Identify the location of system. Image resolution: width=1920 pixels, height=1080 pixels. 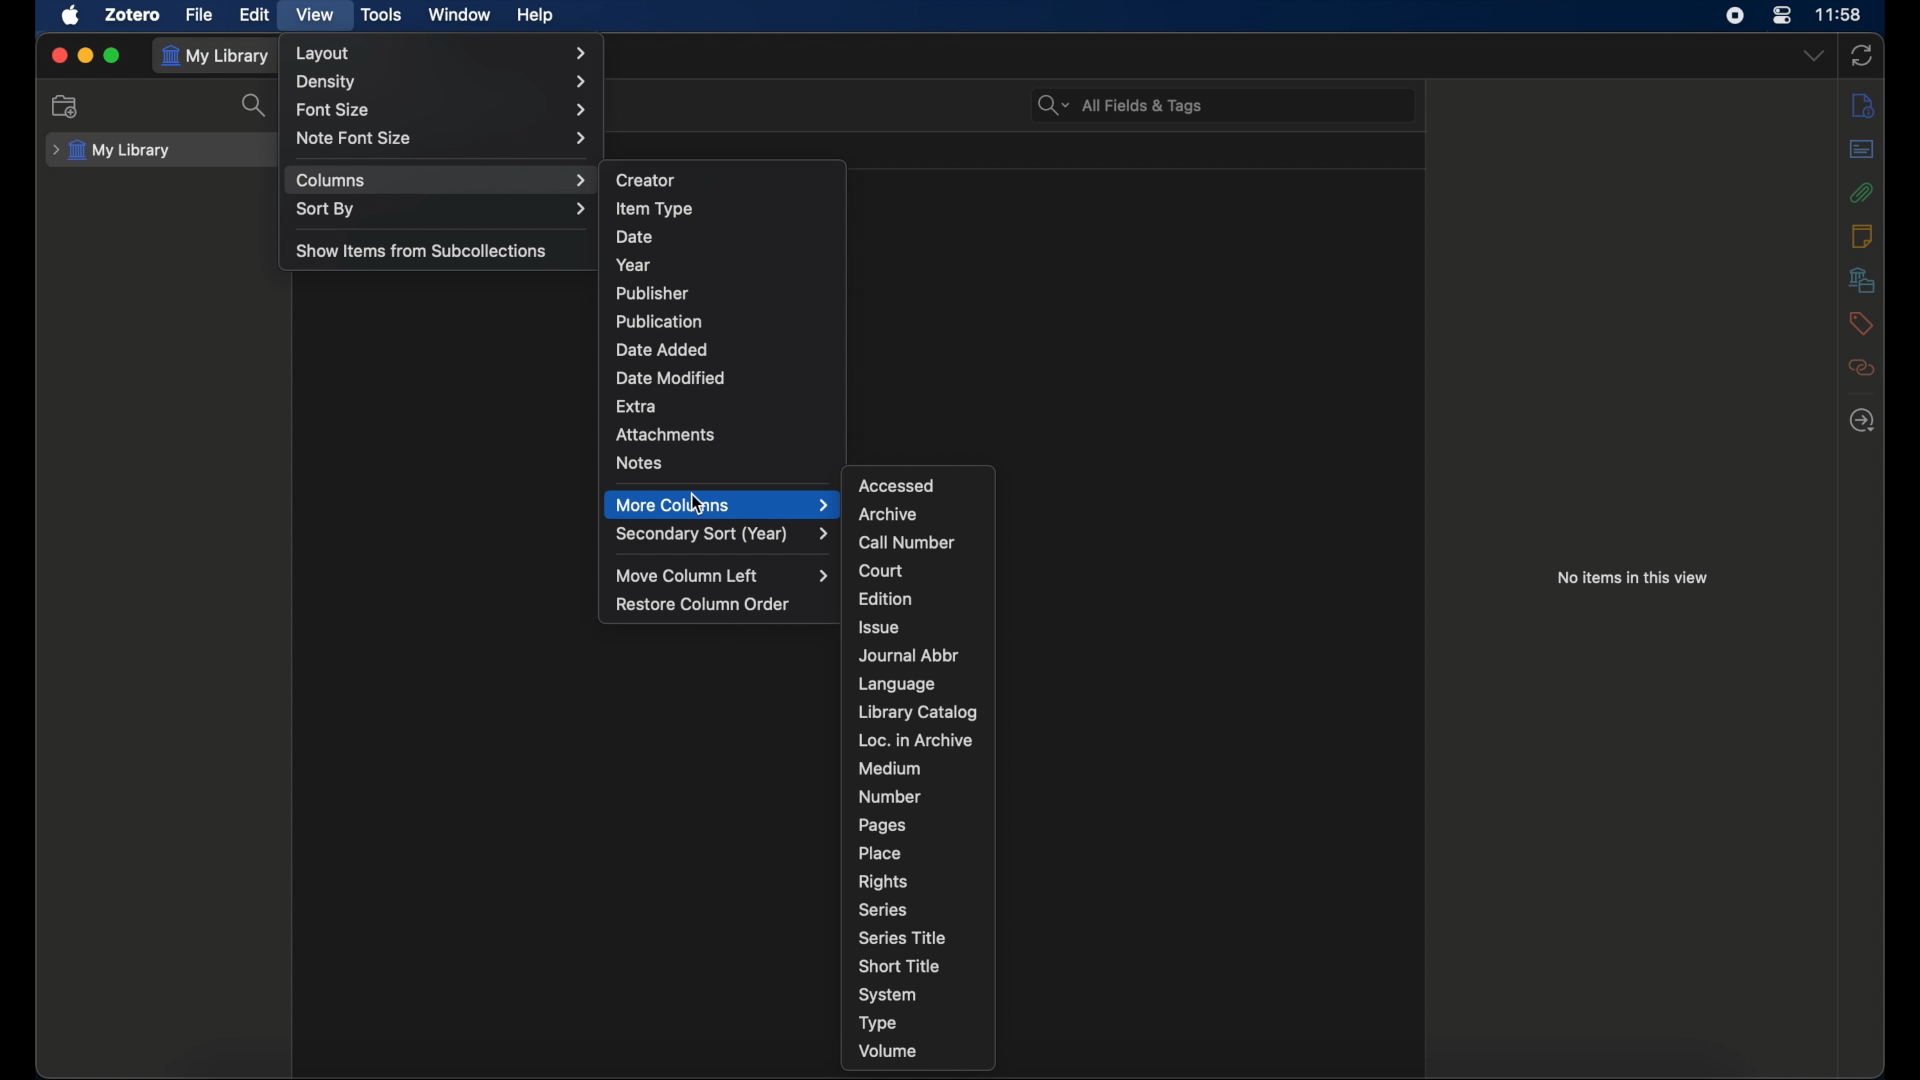
(886, 995).